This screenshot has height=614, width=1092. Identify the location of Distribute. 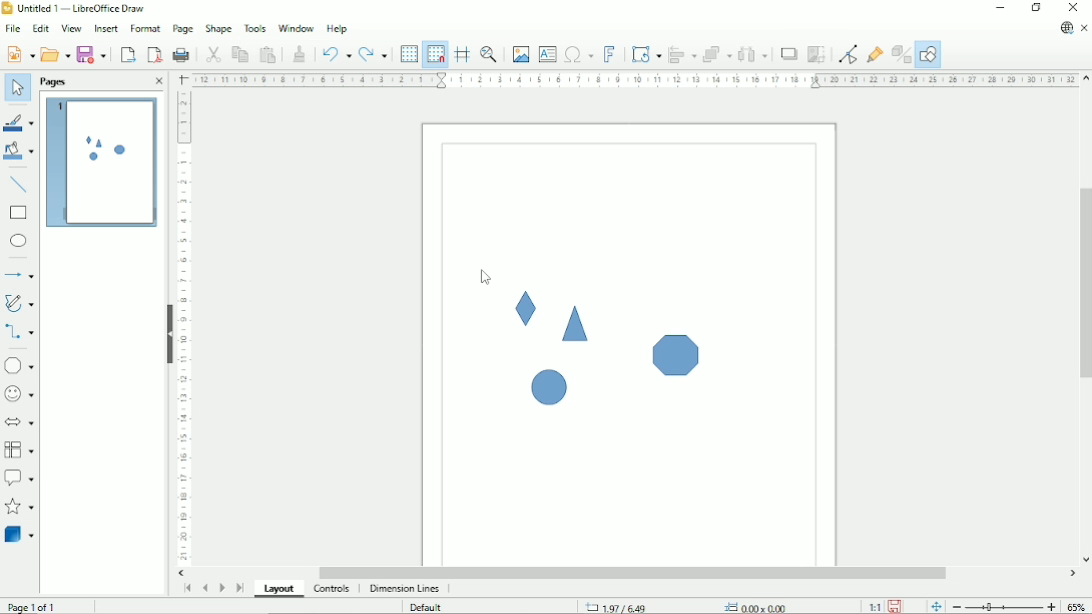
(752, 53).